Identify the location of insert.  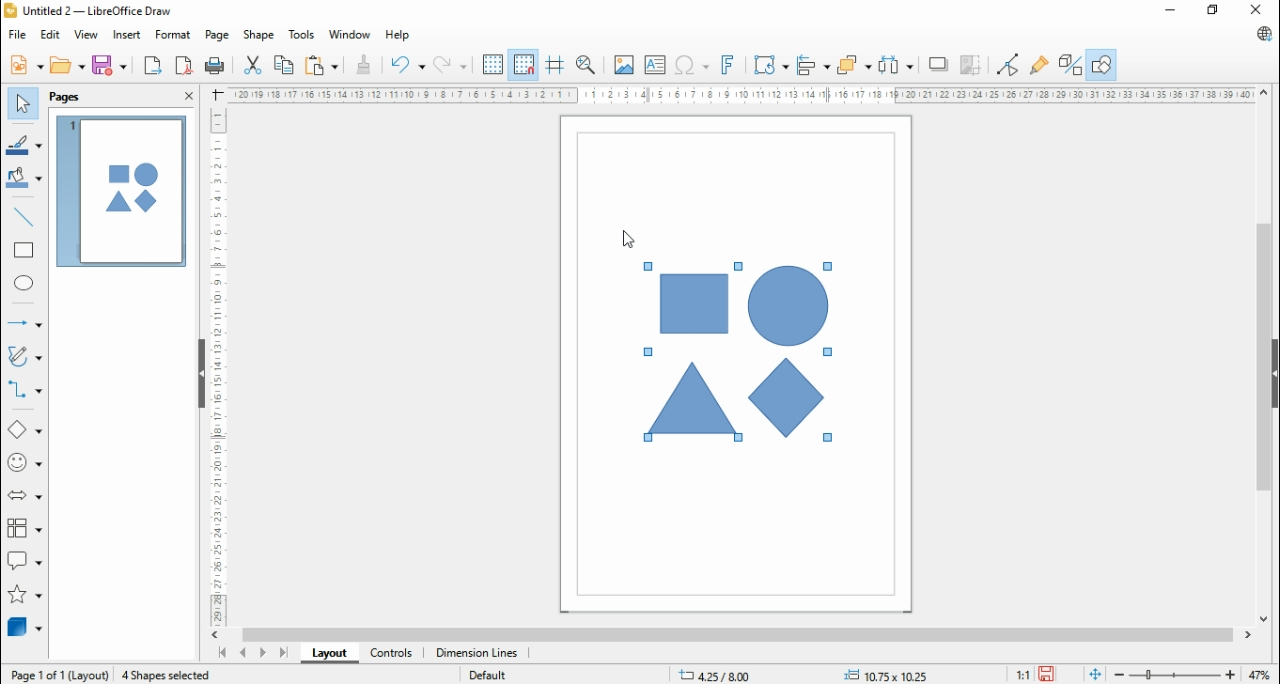
(126, 35).